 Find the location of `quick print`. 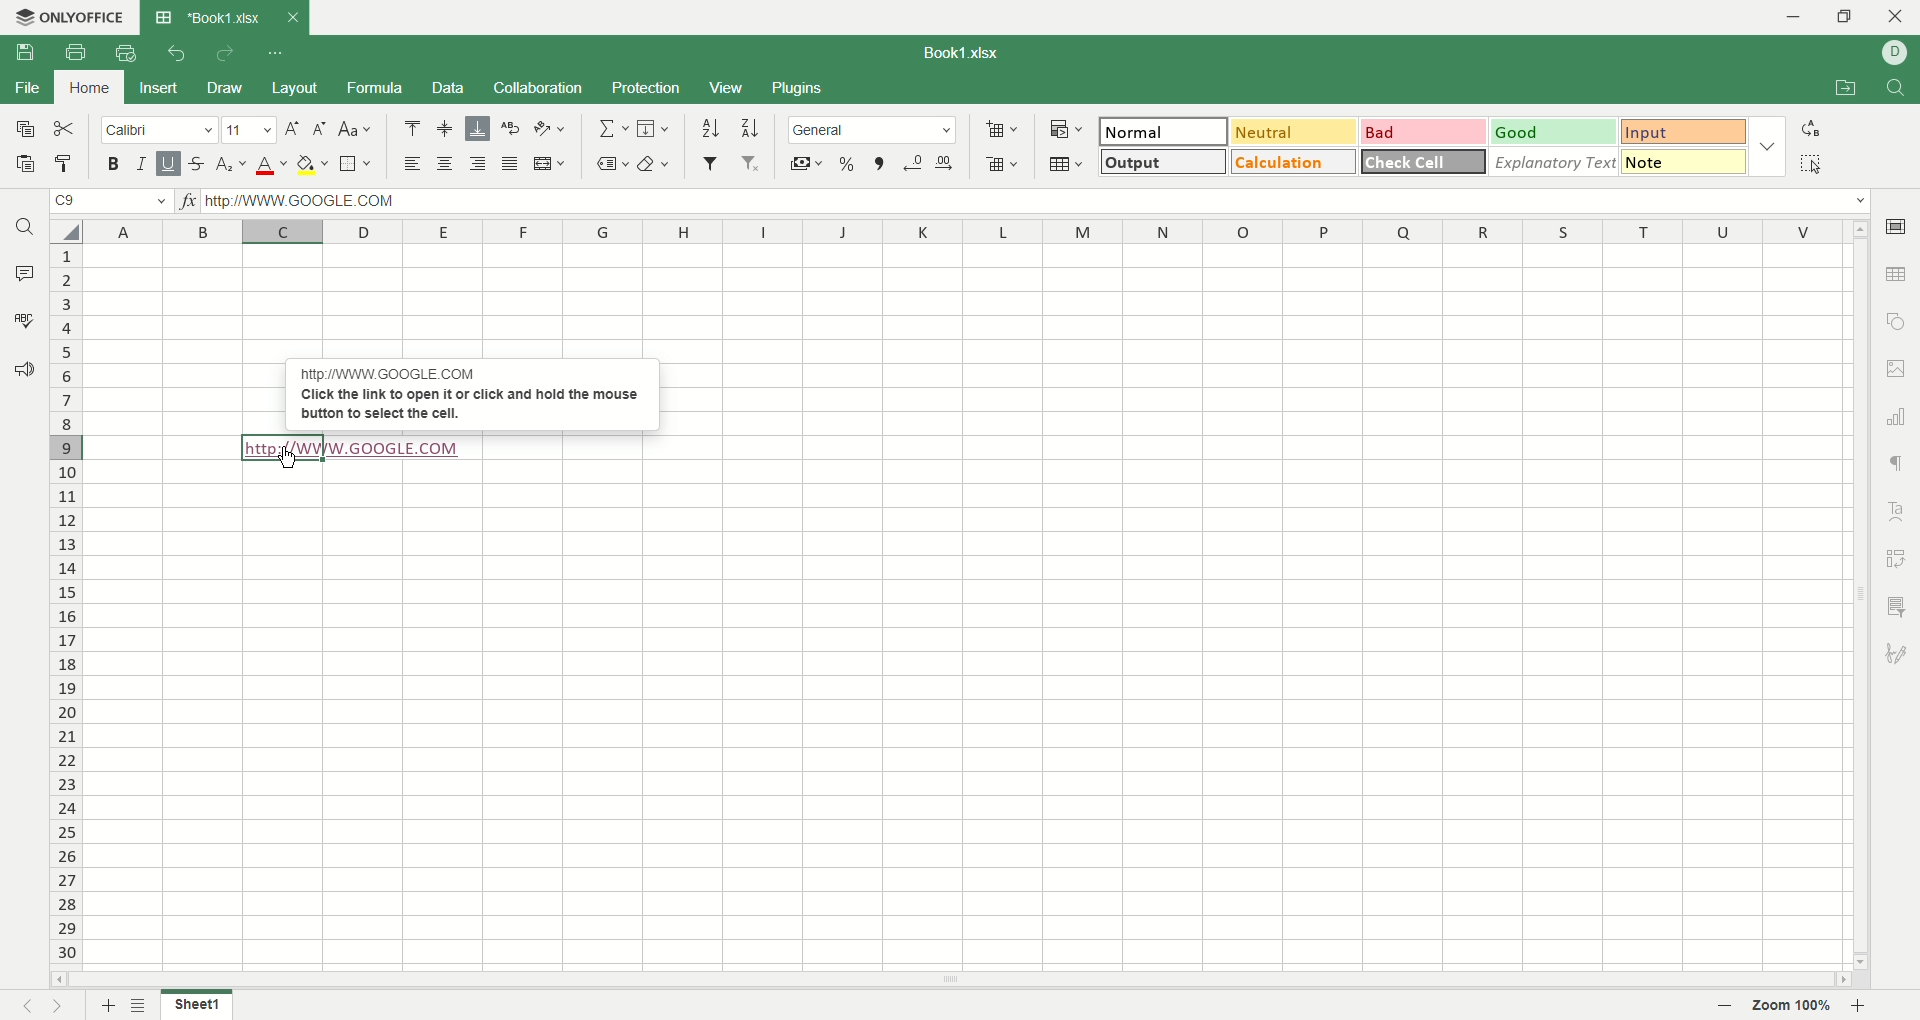

quick print is located at coordinates (129, 51).